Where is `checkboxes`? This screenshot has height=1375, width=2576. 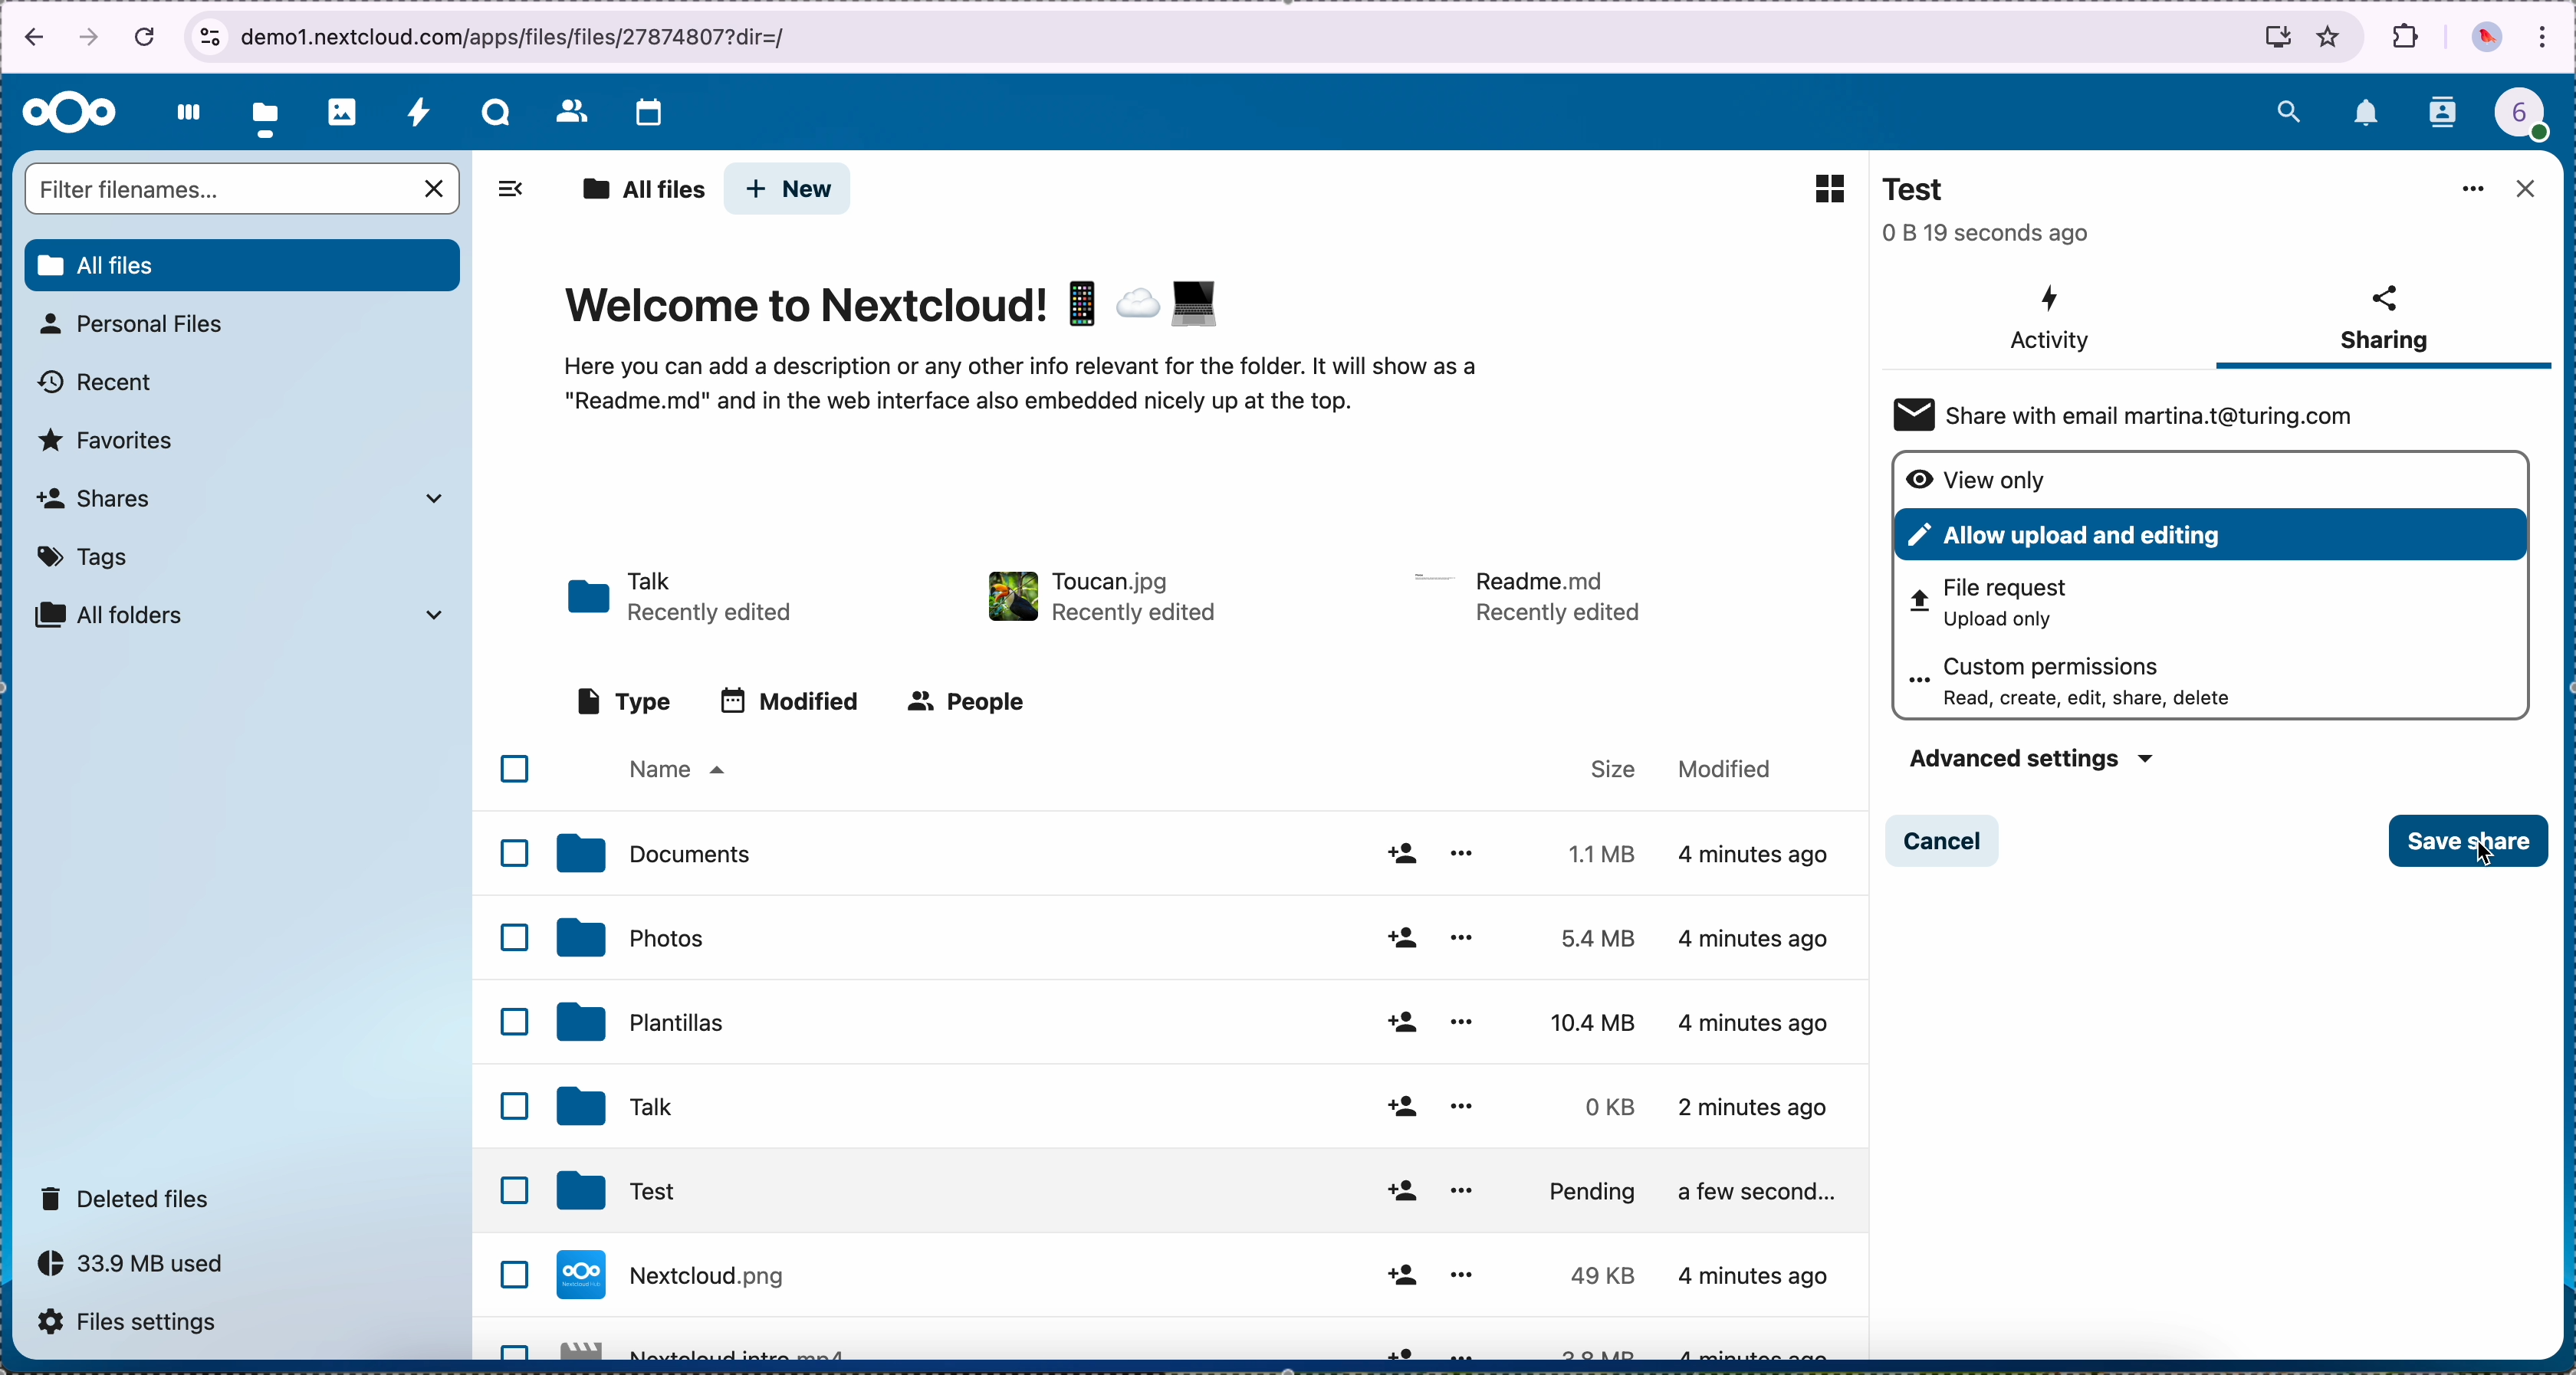 checkboxes is located at coordinates (504, 1046).